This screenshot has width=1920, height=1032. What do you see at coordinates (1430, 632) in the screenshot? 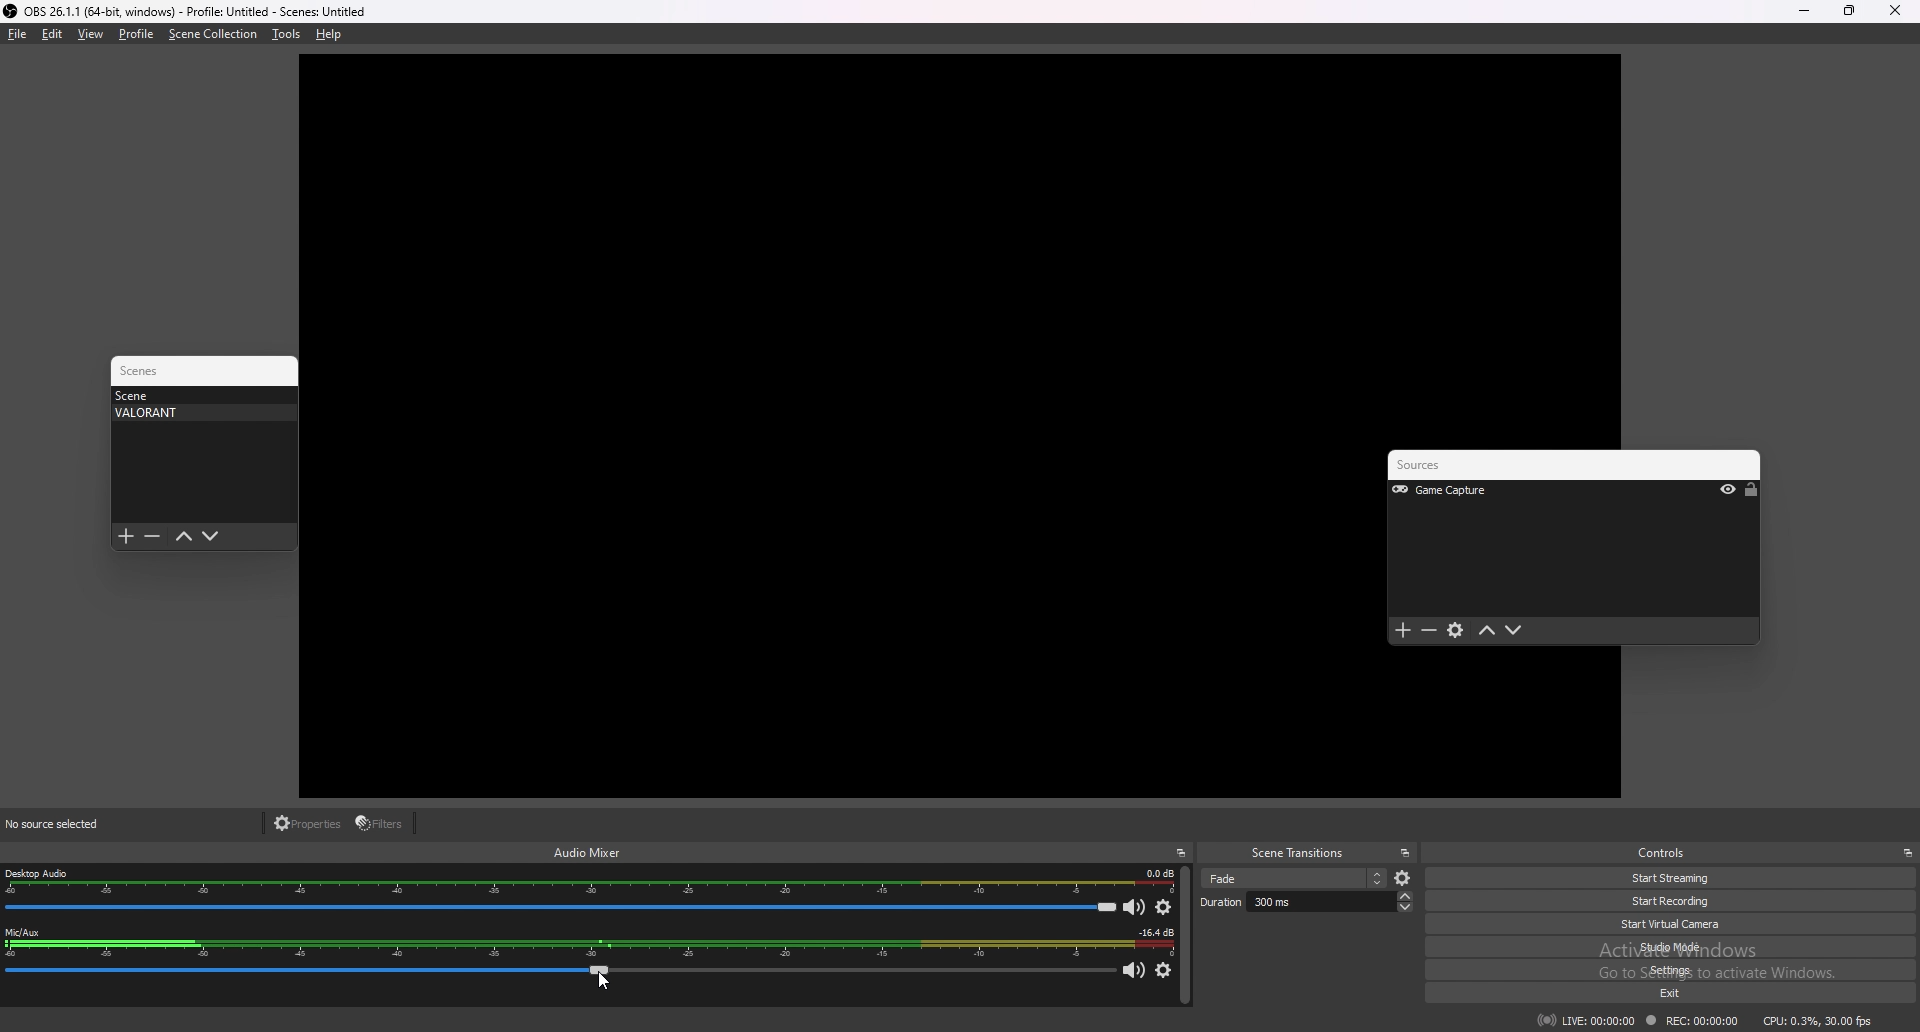
I see `remove` at bounding box center [1430, 632].